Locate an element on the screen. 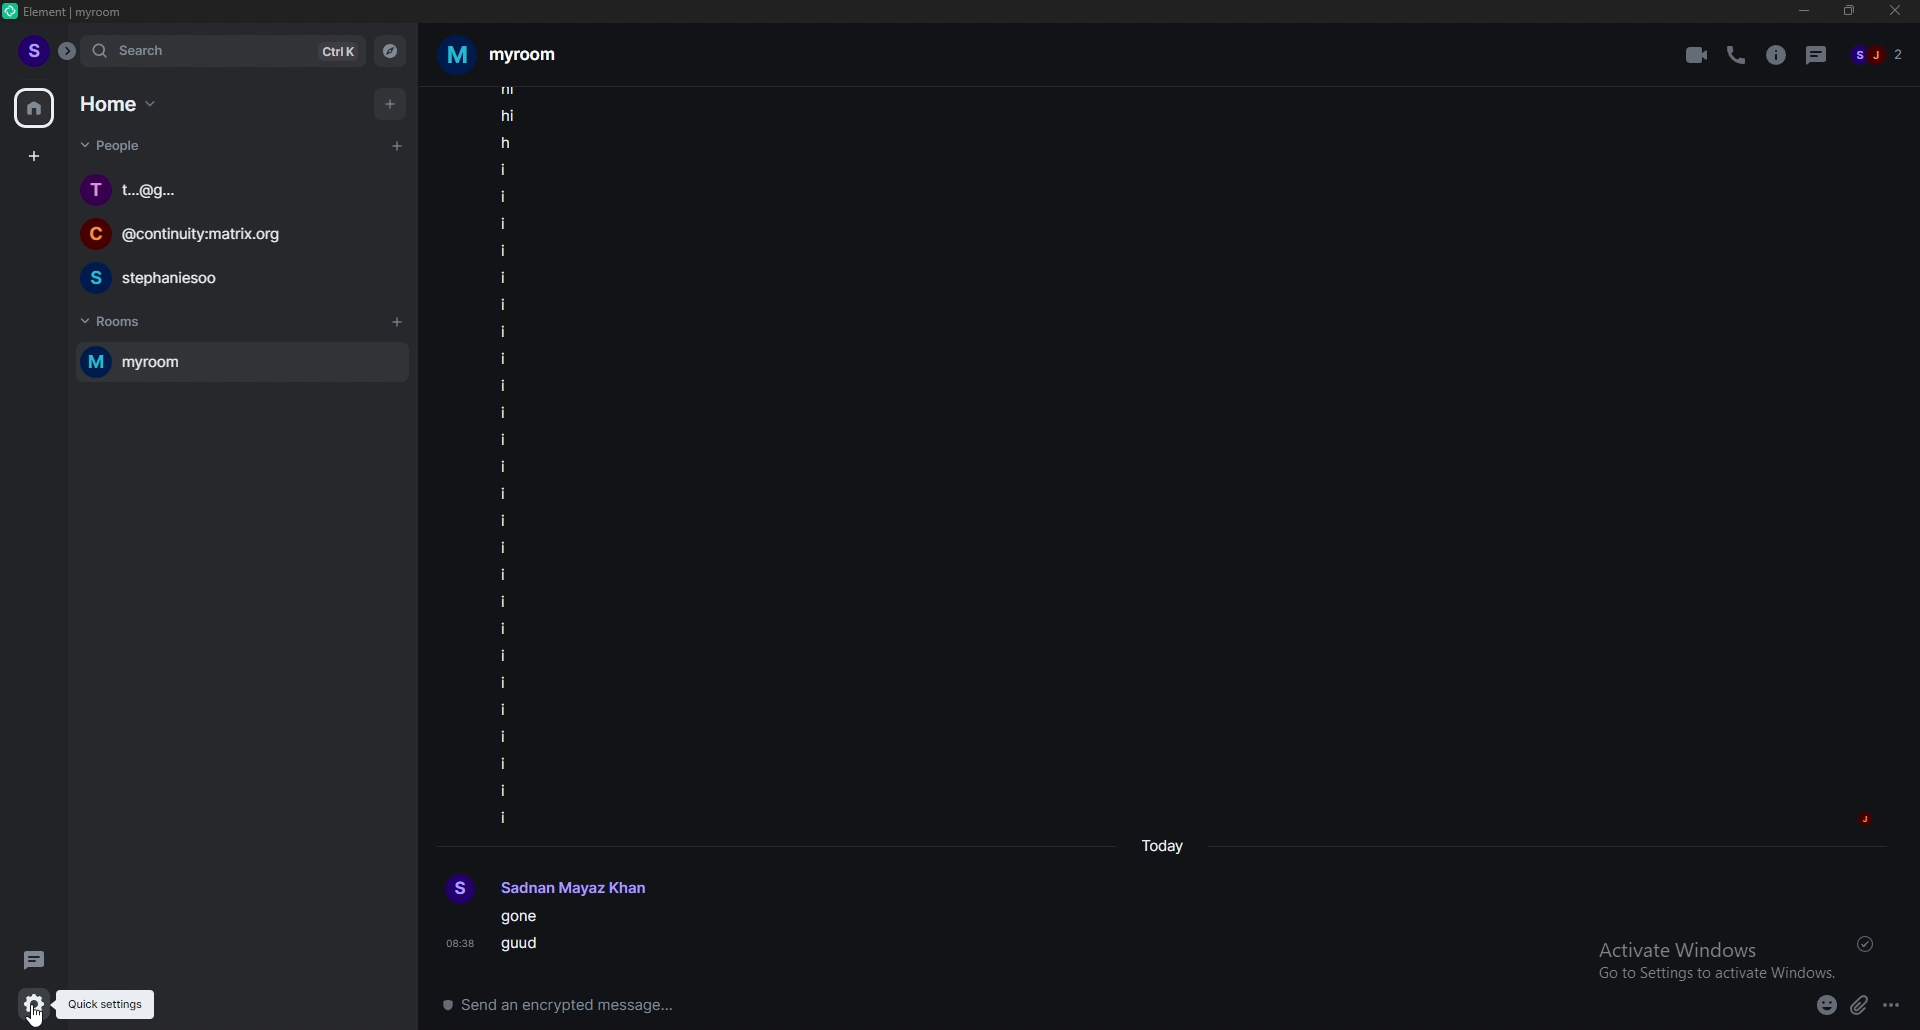 The height and width of the screenshot is (1030, 1920). Activate Windows is located at coordinates (1709, 958).